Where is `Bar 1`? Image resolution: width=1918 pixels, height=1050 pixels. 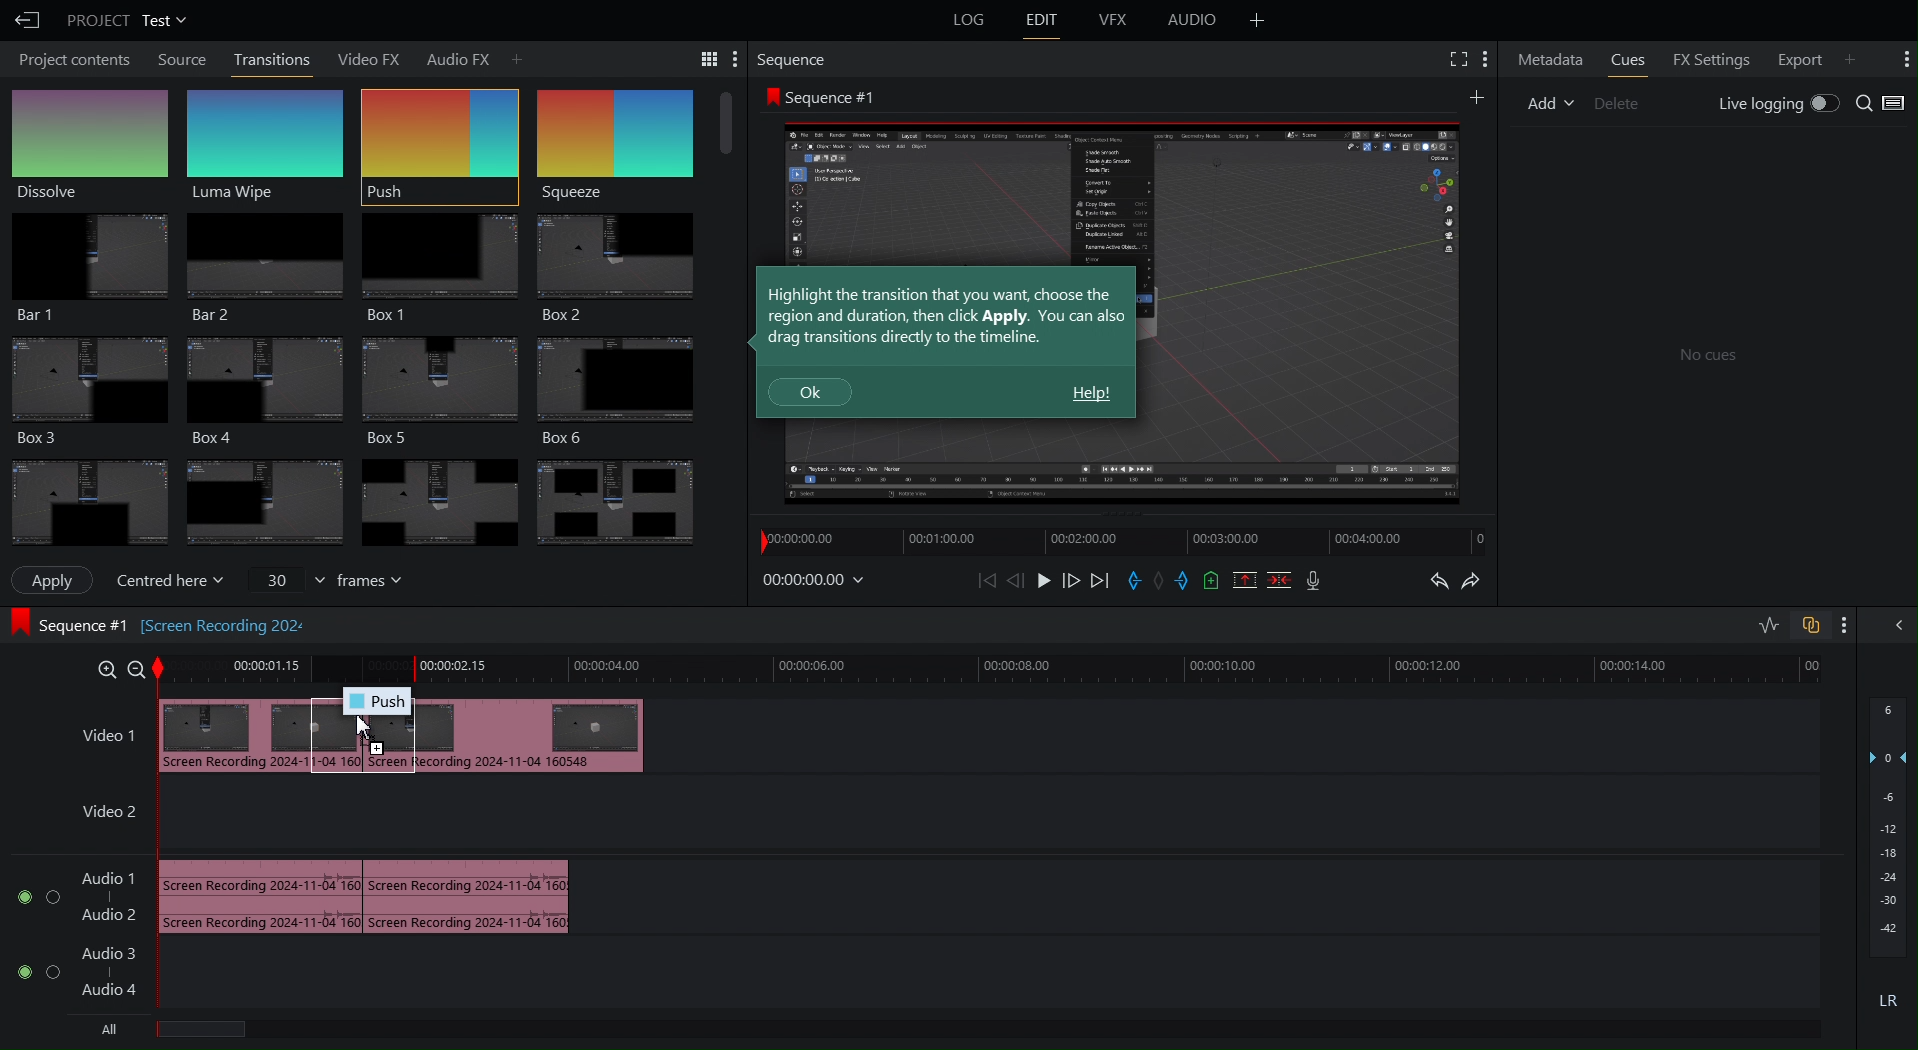
Bar 1 is located at coordinates (85, 271).